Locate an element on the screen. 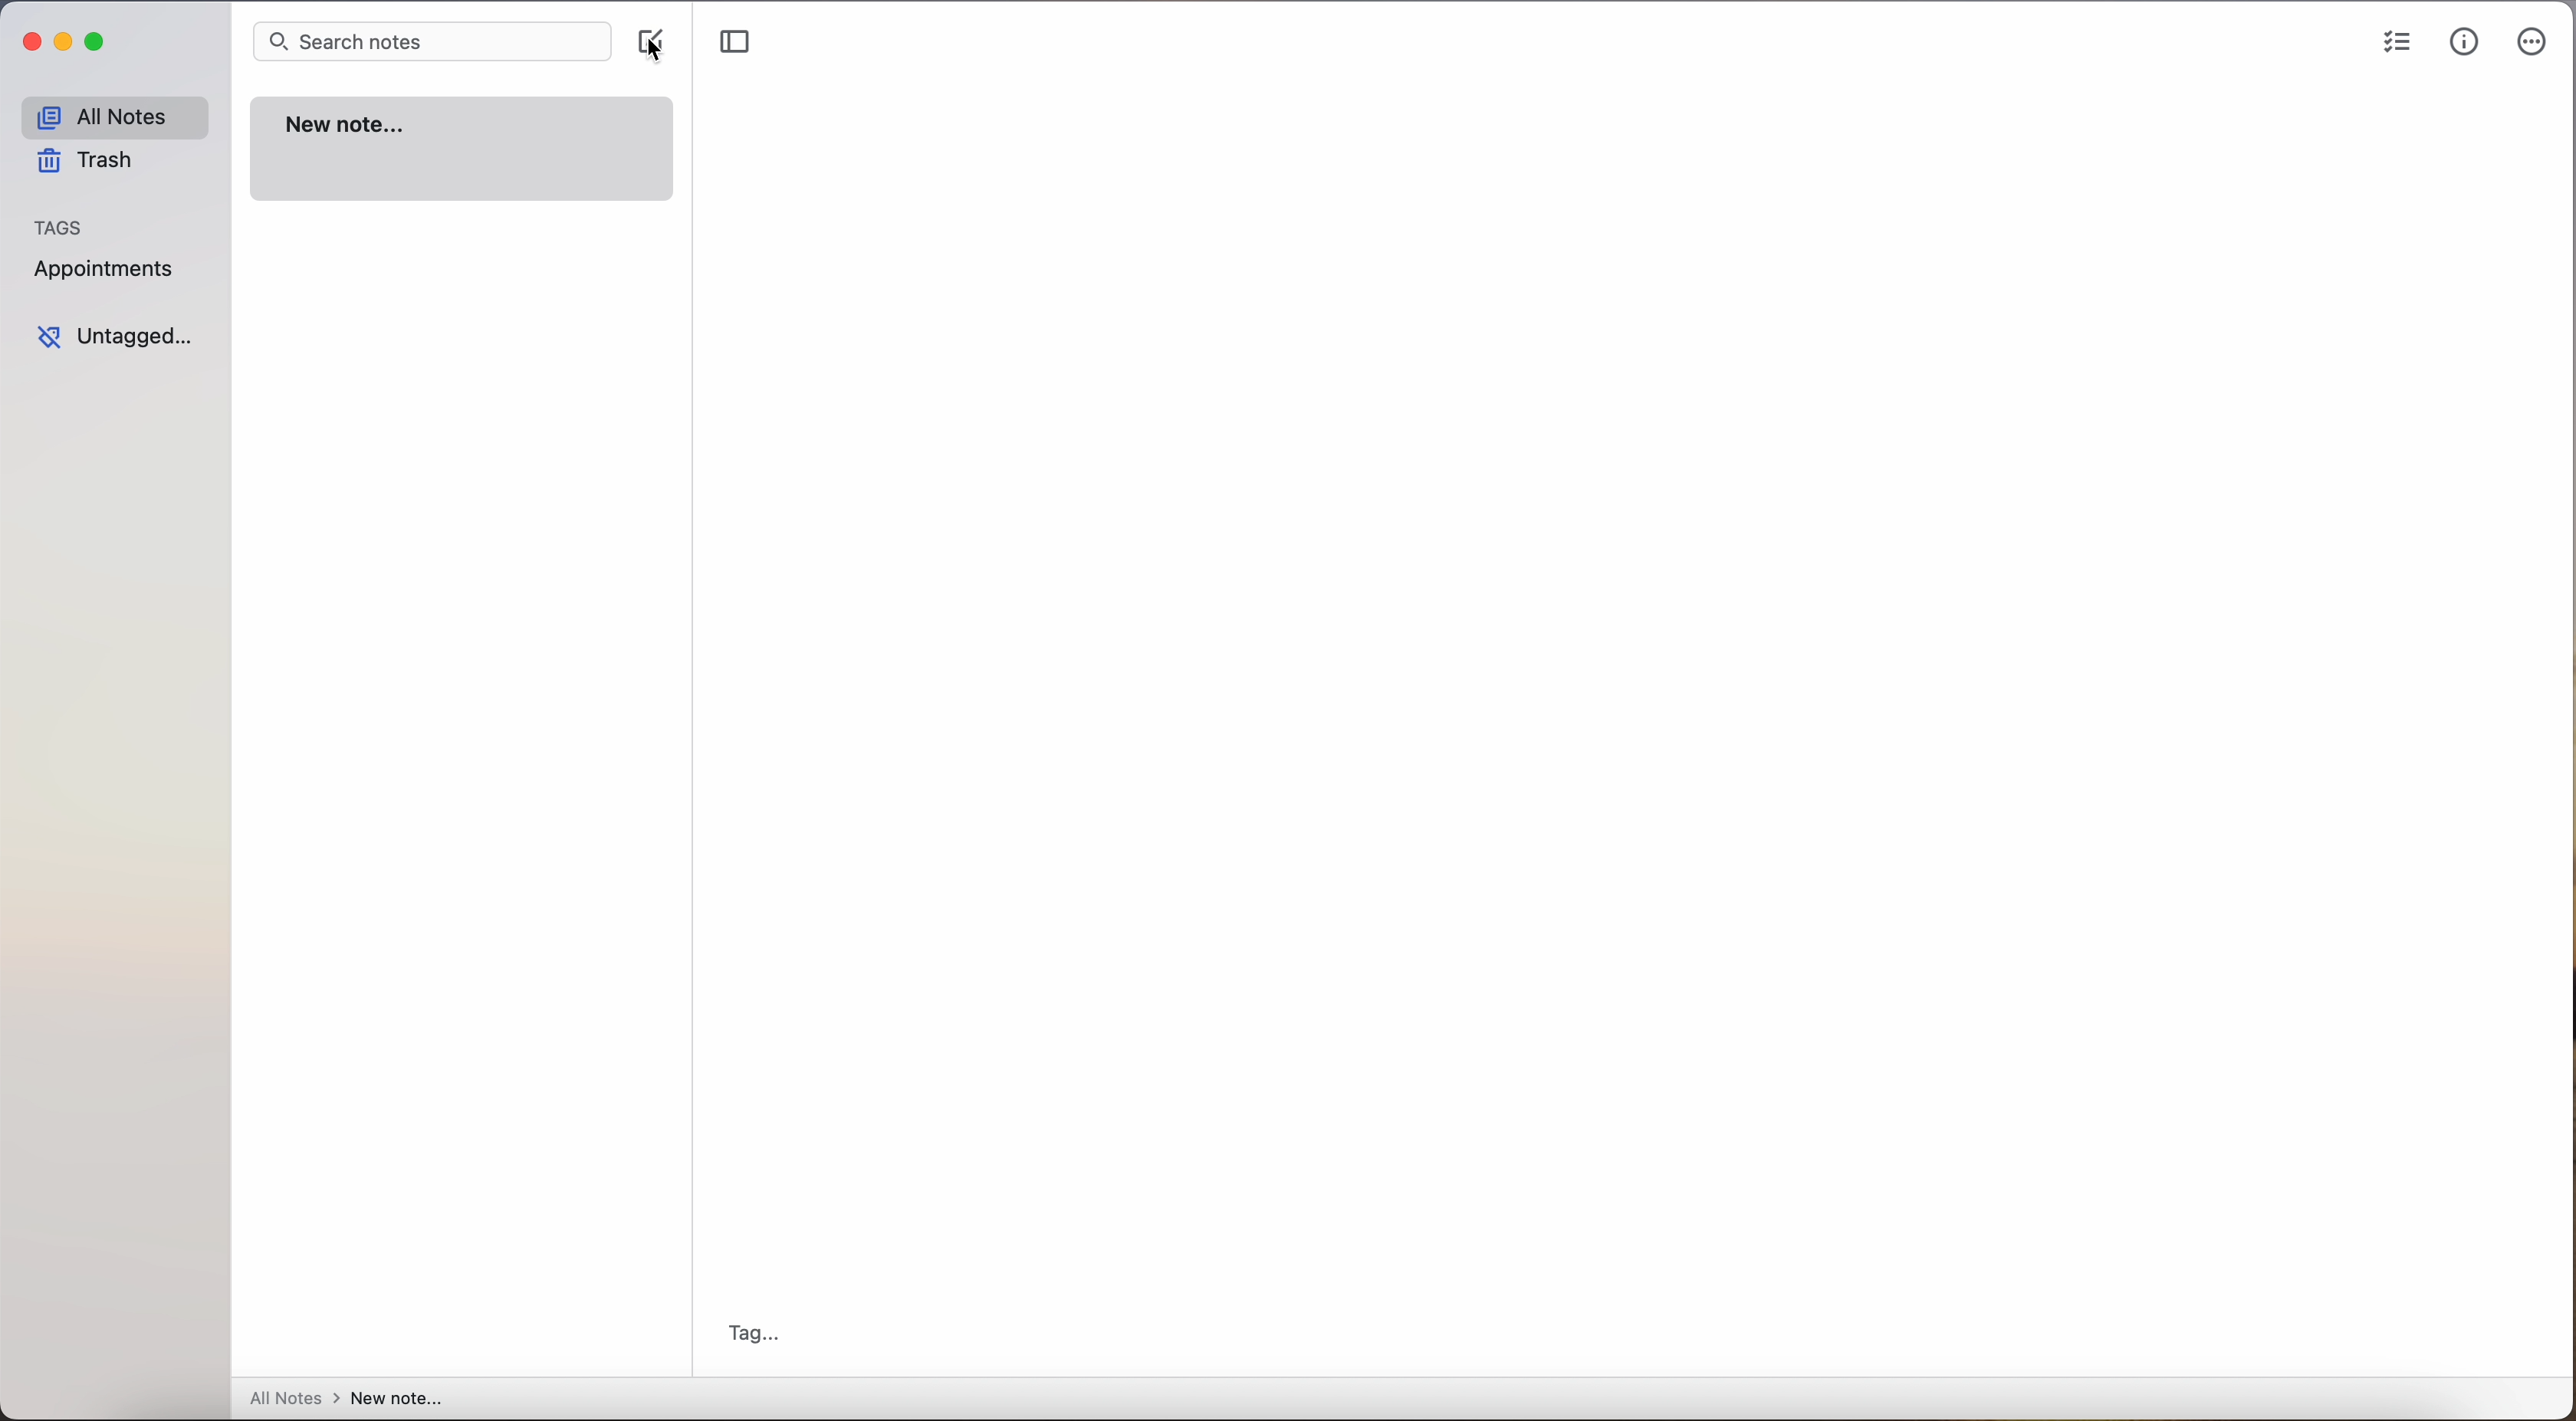  search bar is located at coordinates (430, 44).